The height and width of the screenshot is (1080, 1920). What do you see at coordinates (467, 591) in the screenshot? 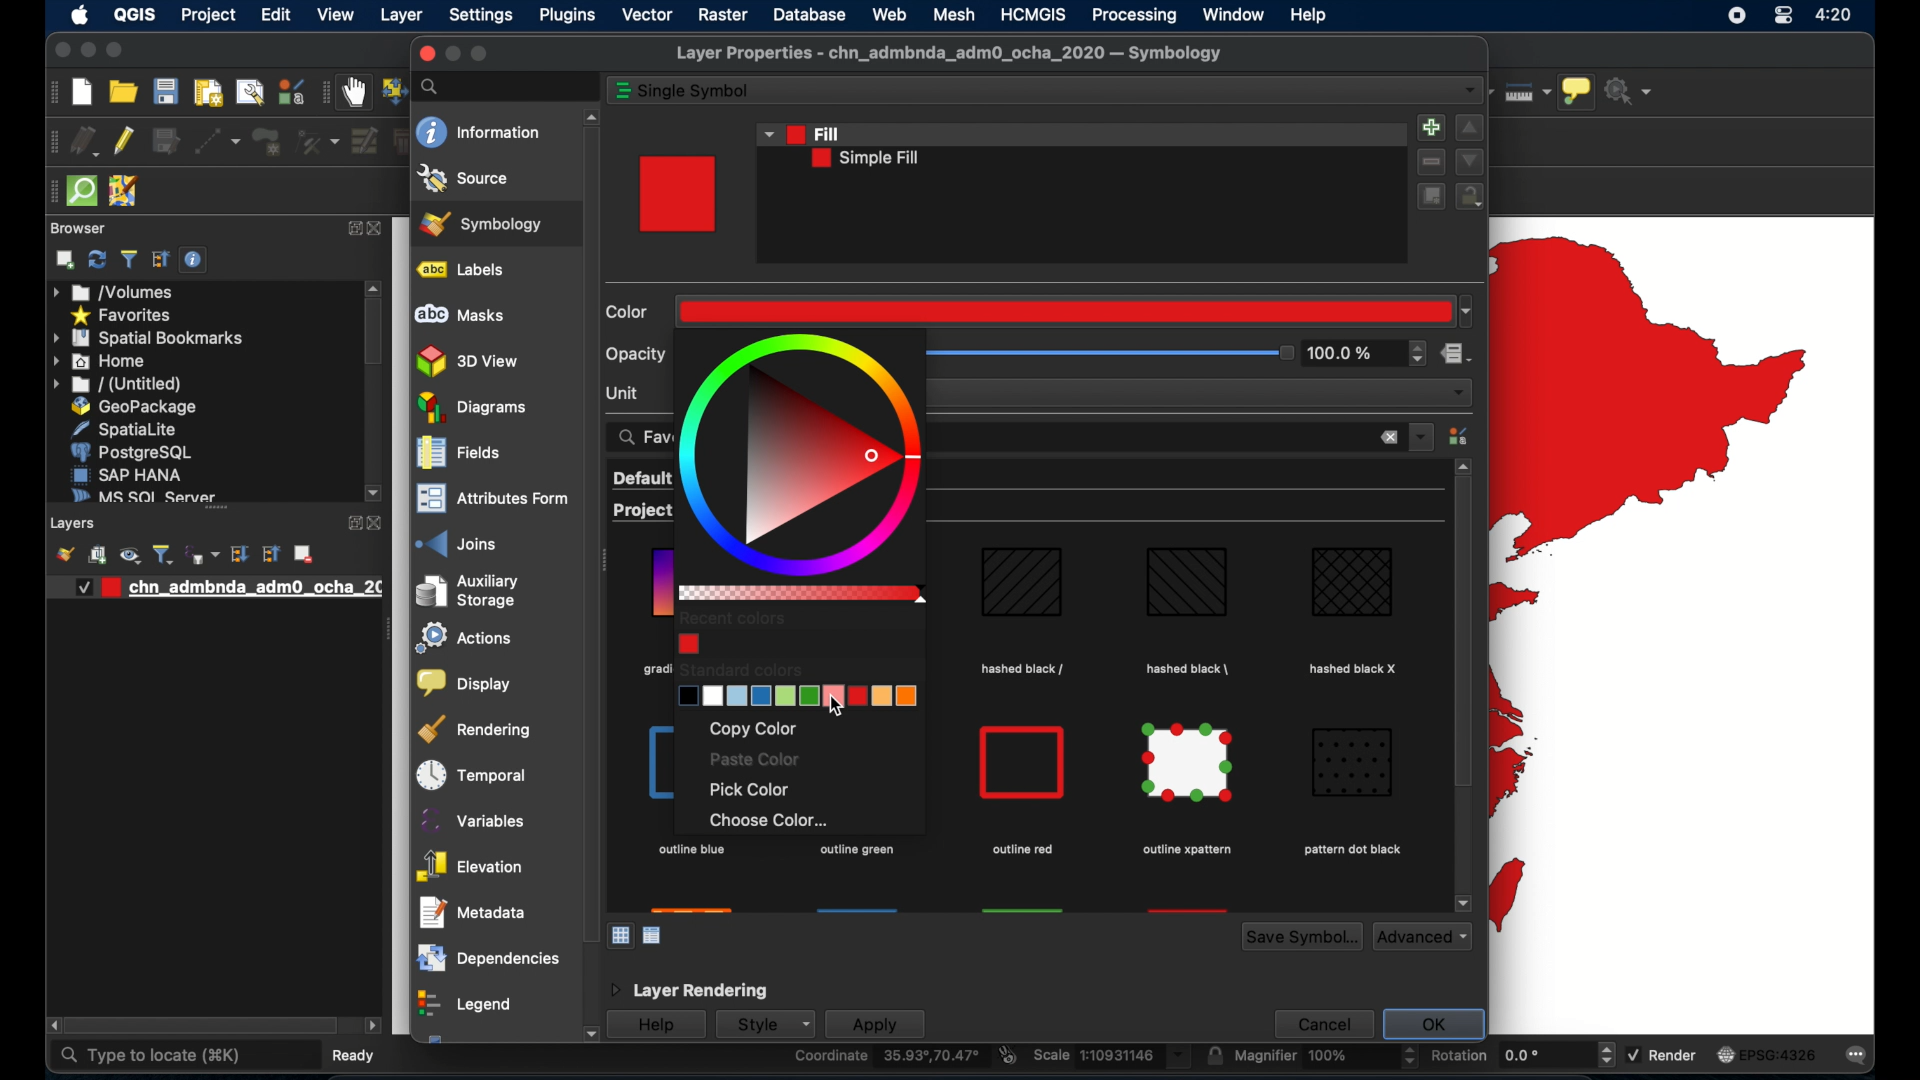
I see `auxiliary storage` at bounding box center [467, 591].